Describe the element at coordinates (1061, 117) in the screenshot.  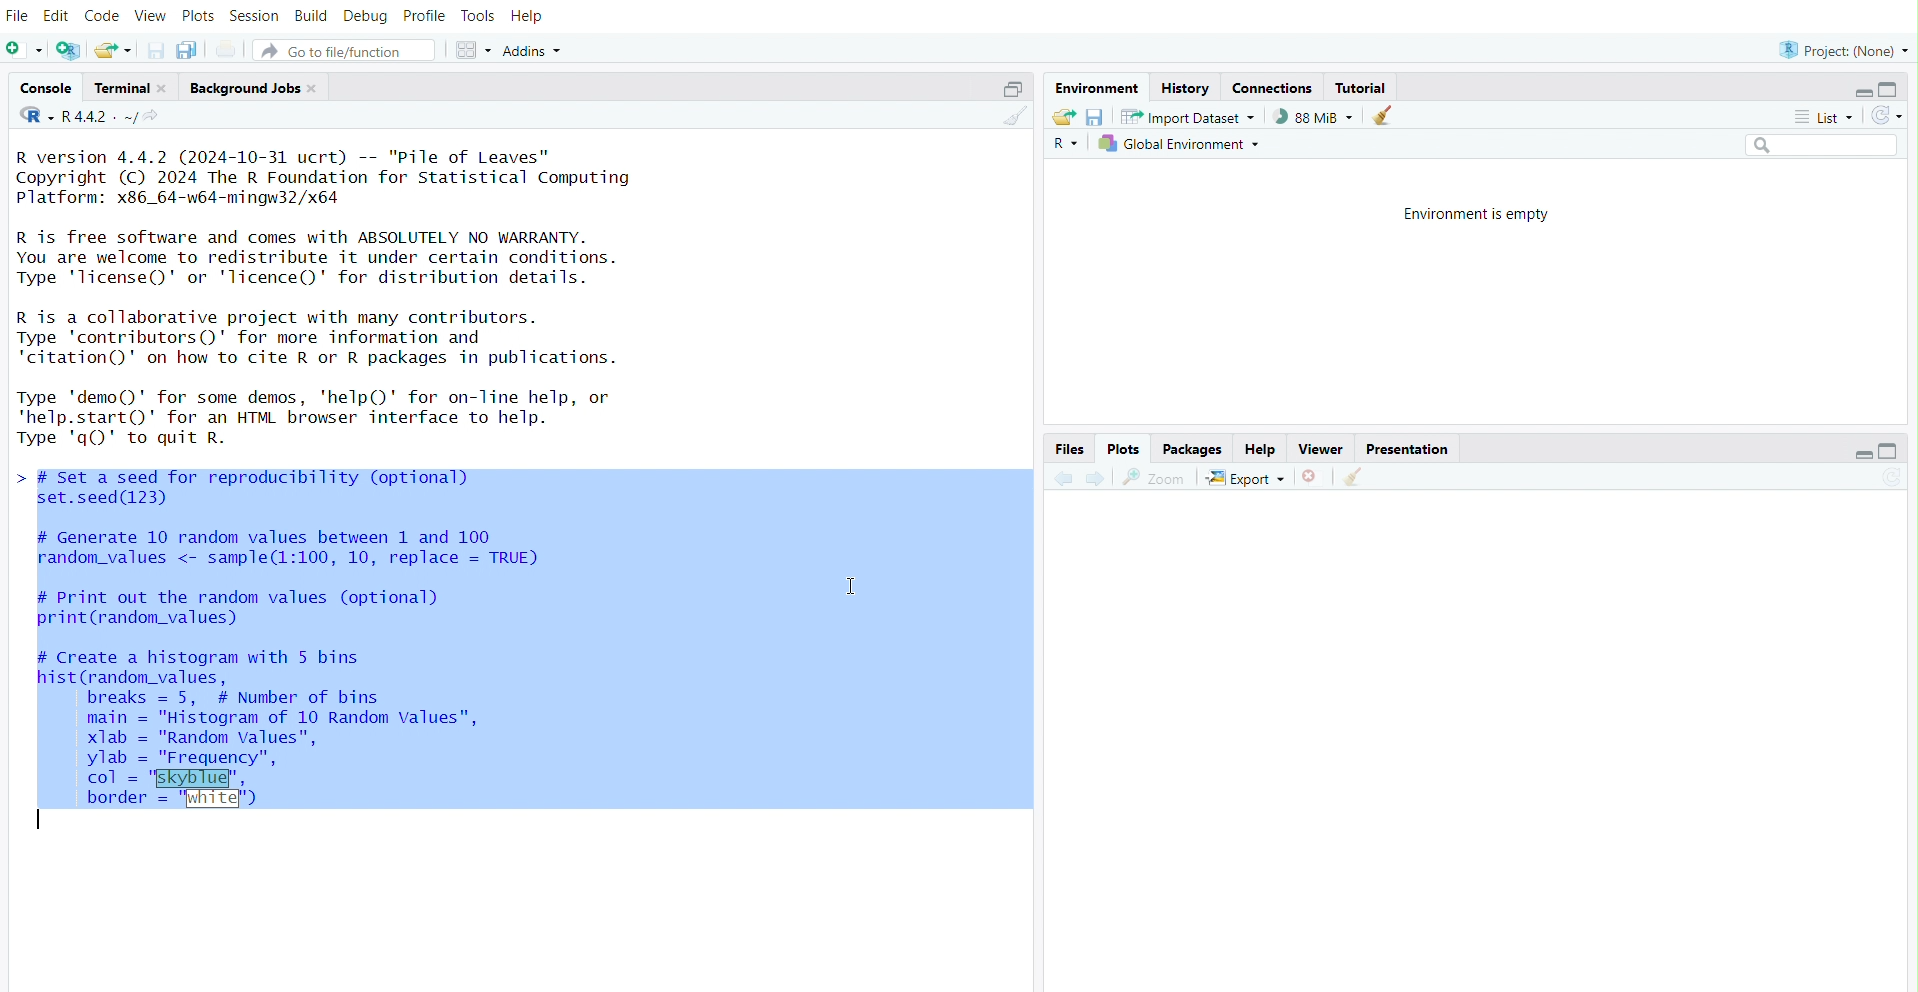
I see `load workspace` at that location.